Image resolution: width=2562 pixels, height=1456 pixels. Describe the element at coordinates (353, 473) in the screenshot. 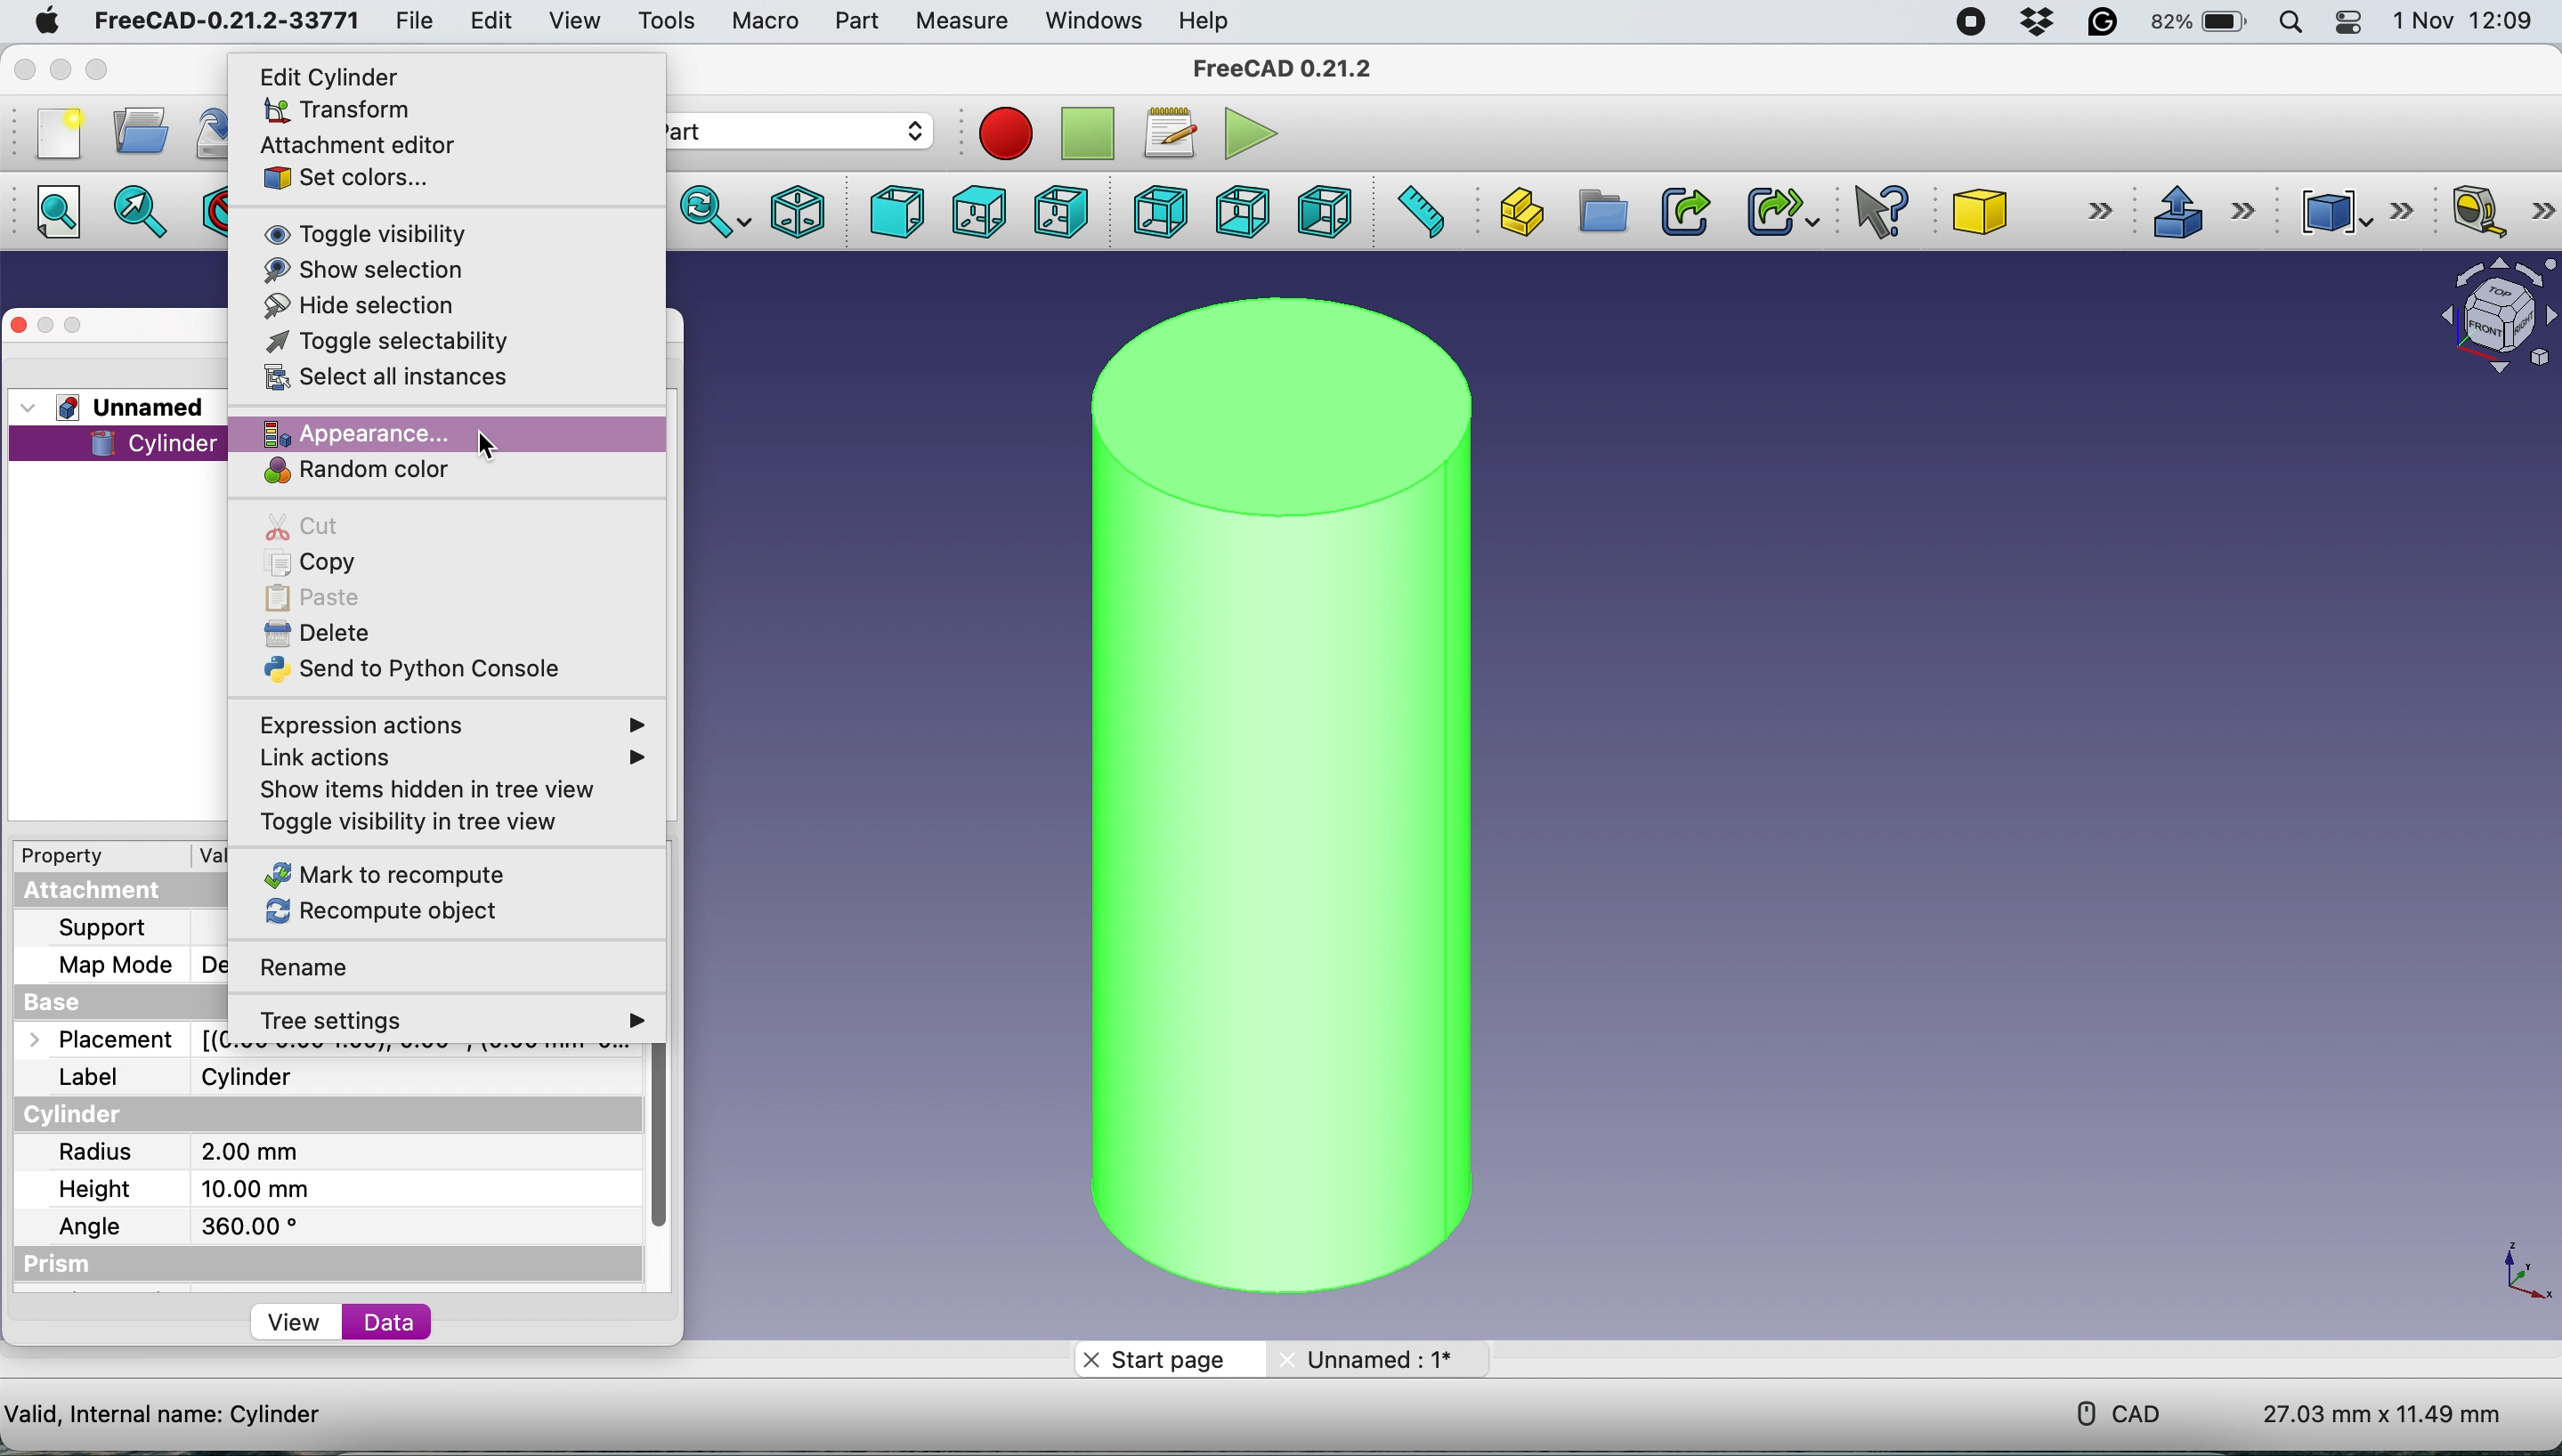

I see `random color` at that location.